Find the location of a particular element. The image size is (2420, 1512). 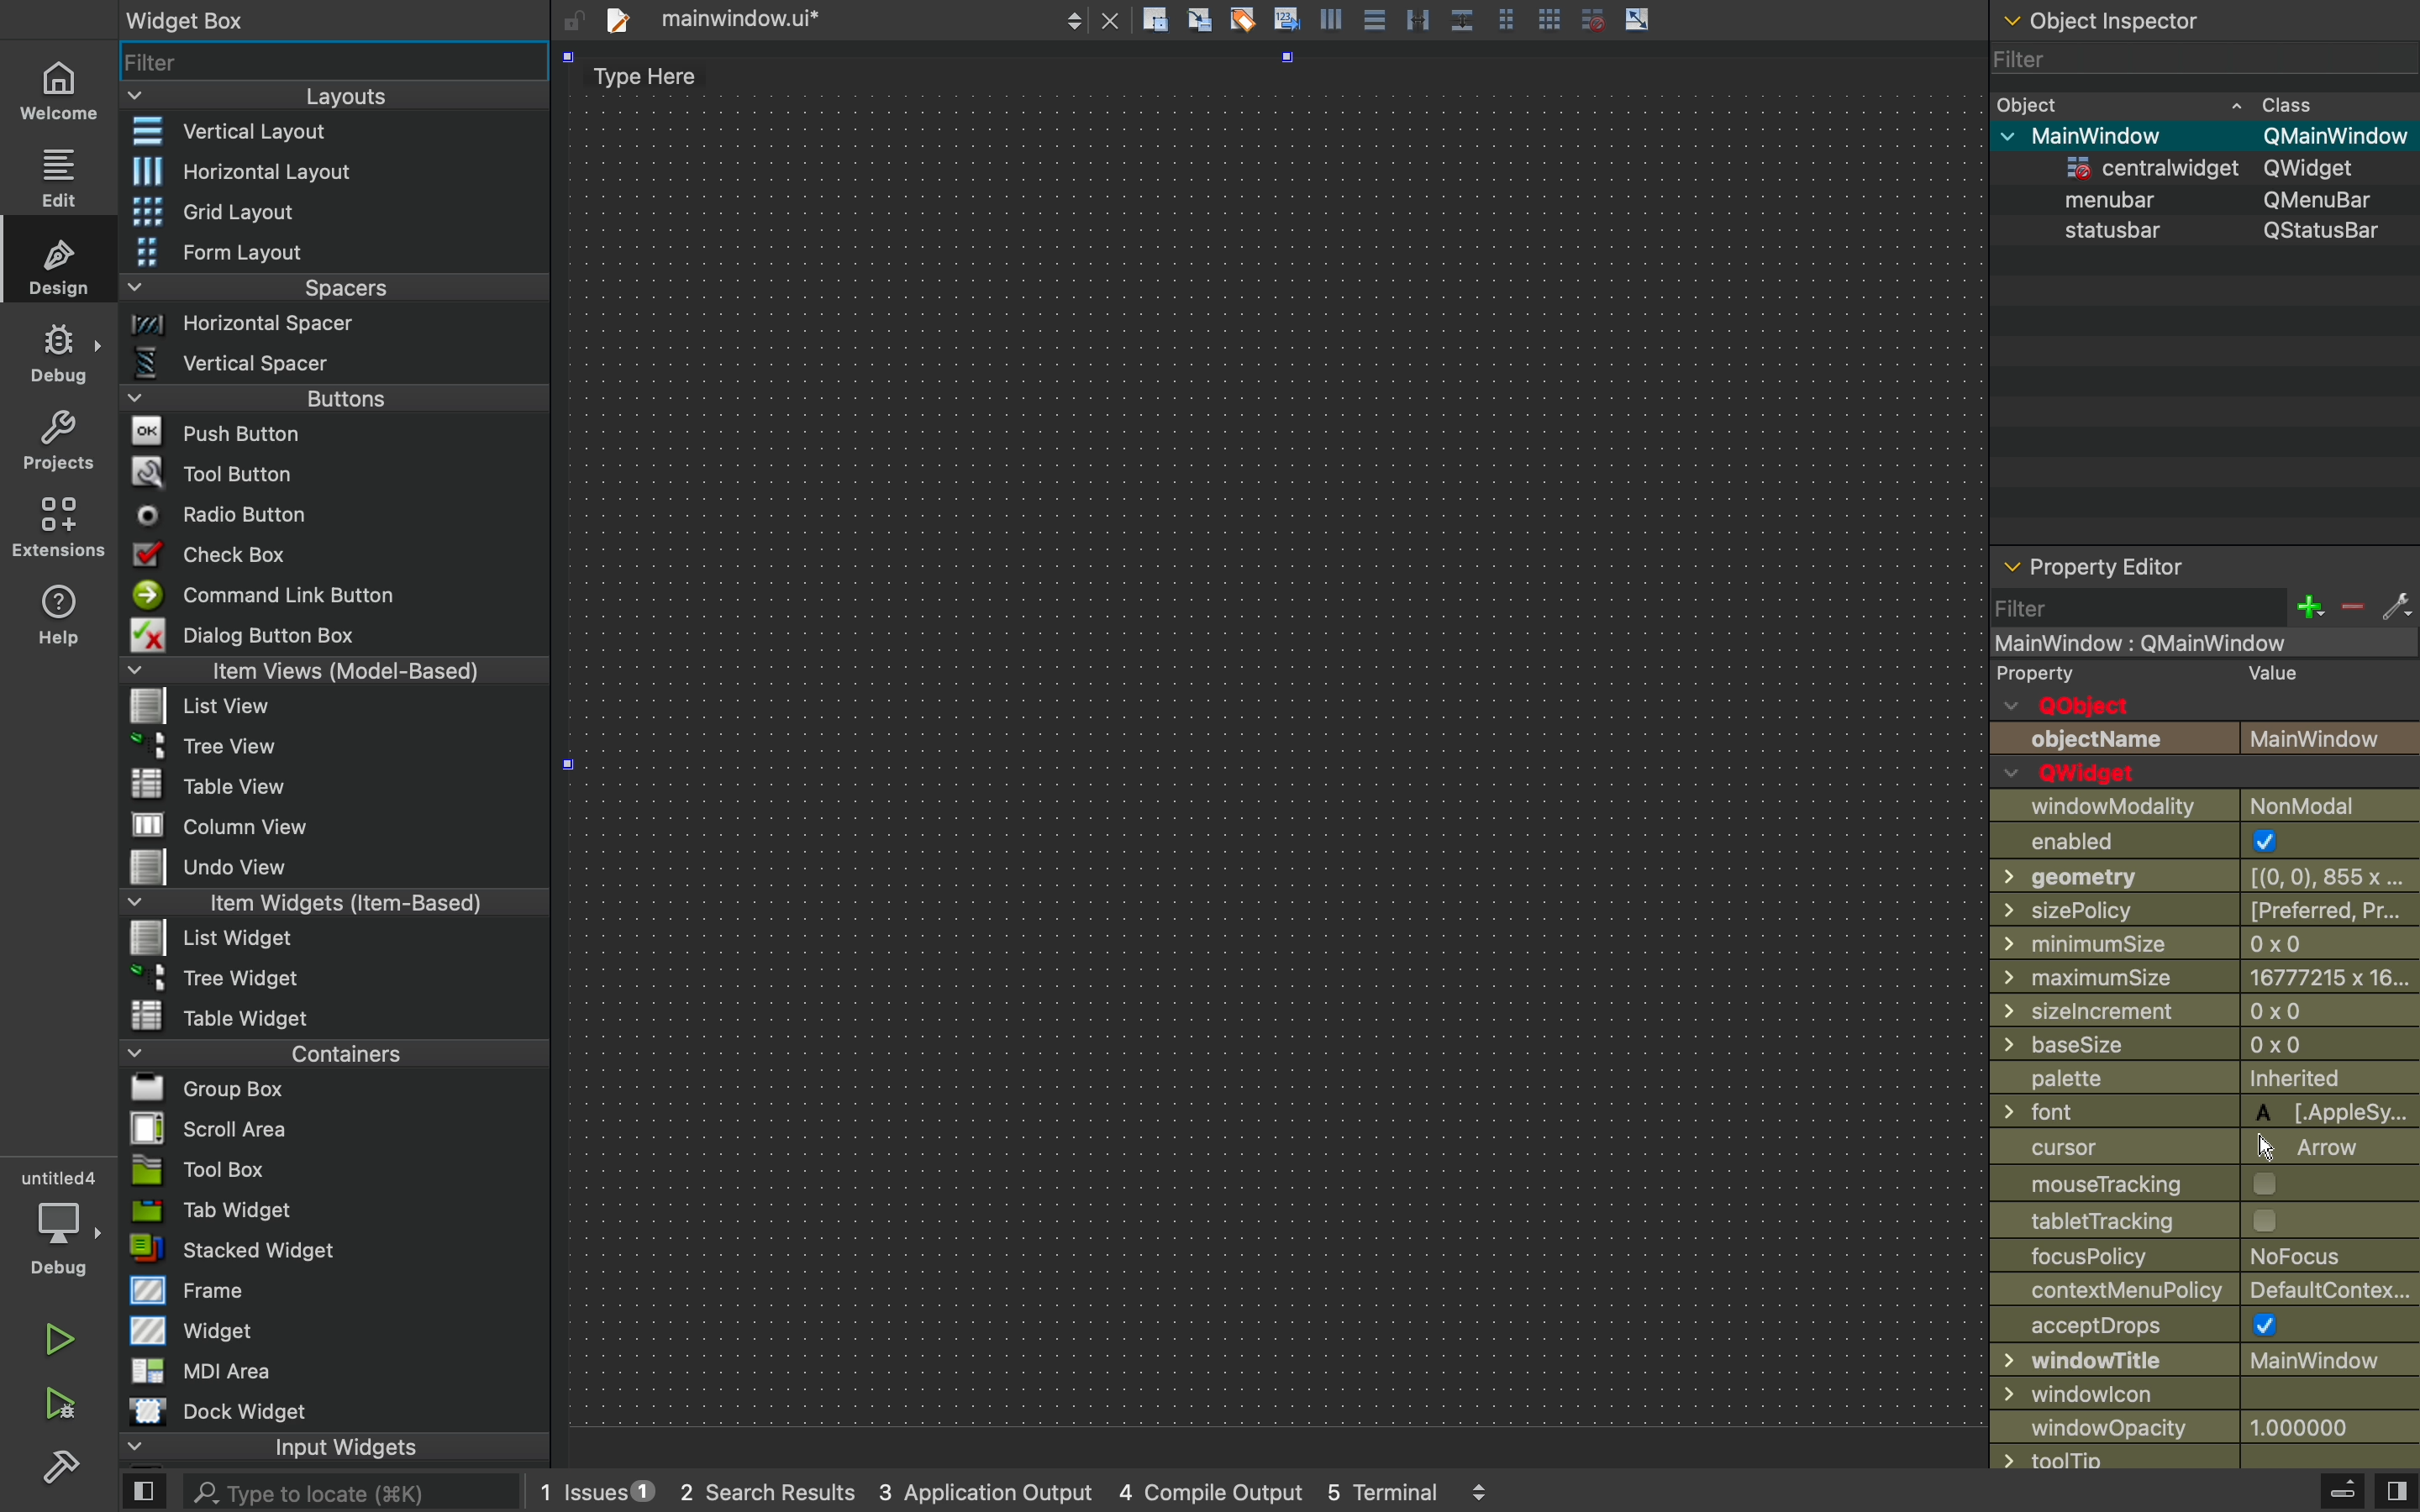

arrow is located at coordinates (1640, 18).